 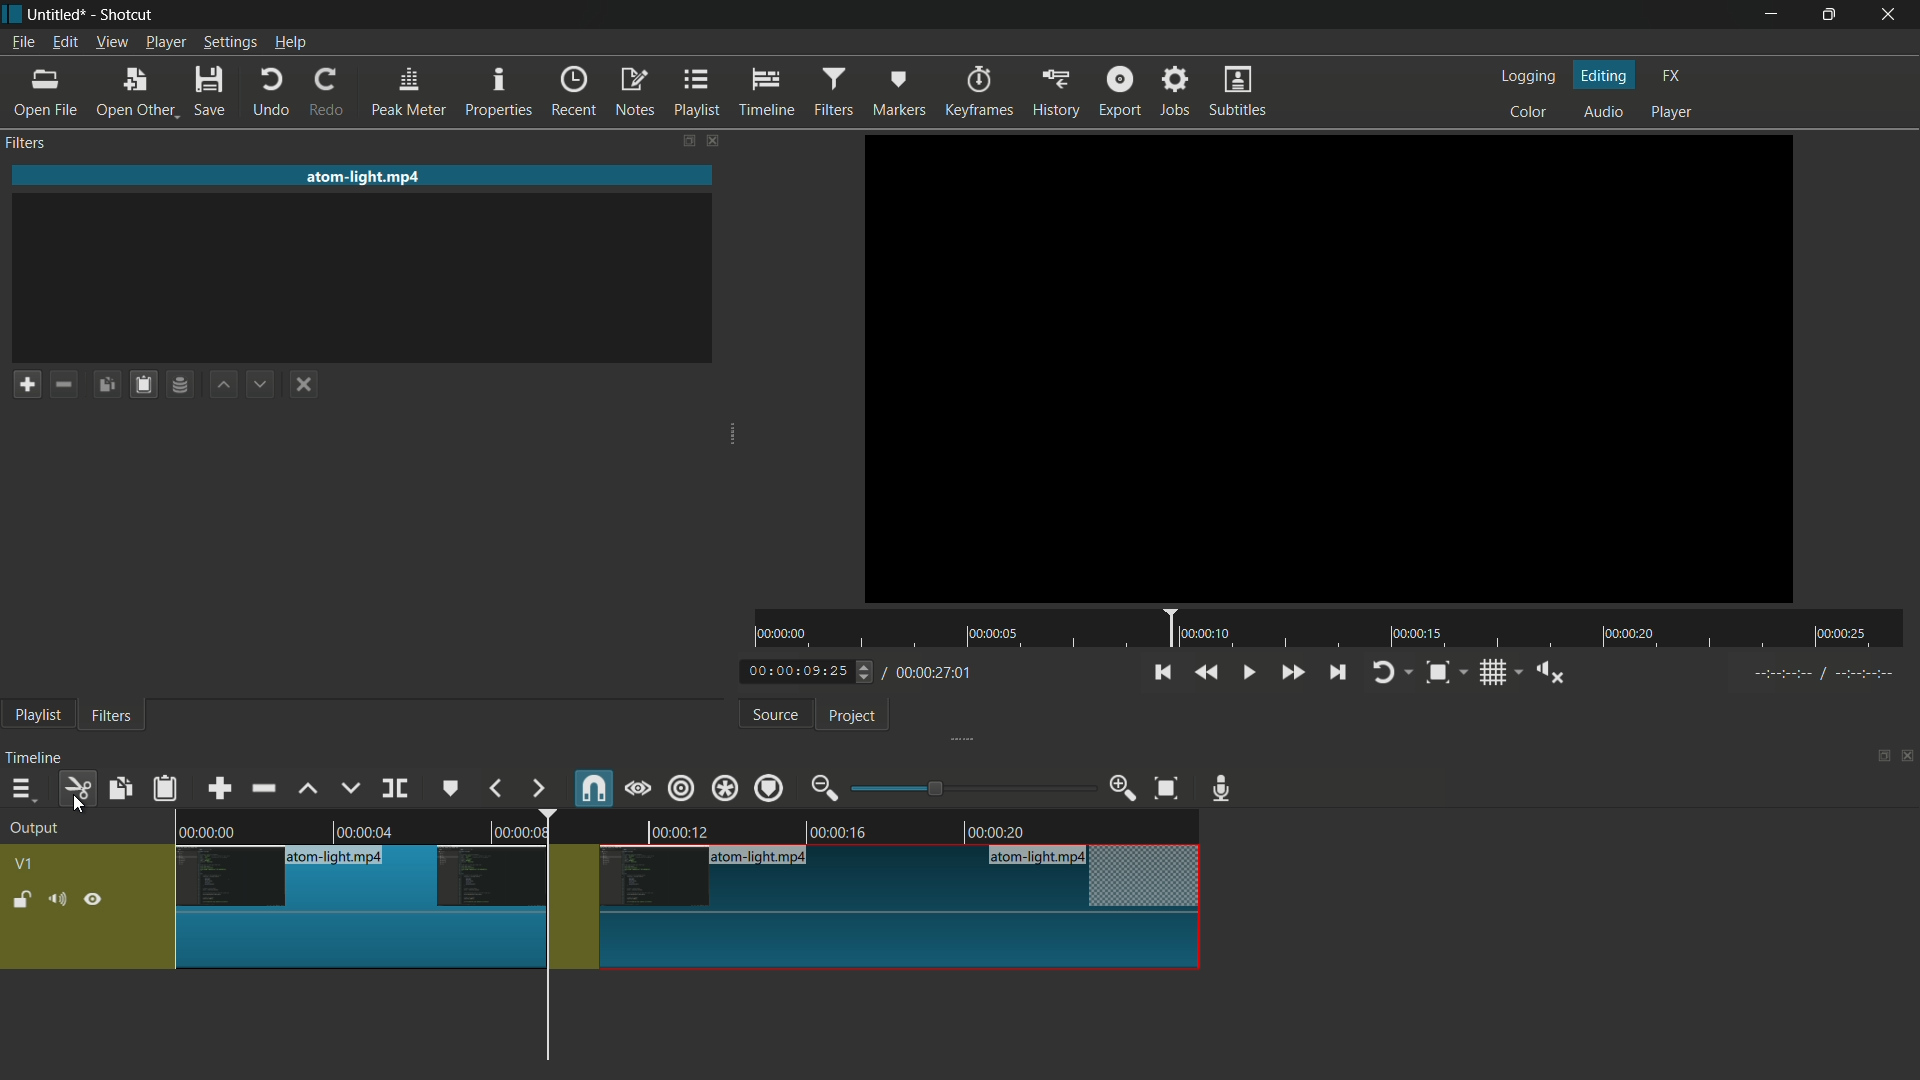 I want to click on , so click(x=365, y=177).